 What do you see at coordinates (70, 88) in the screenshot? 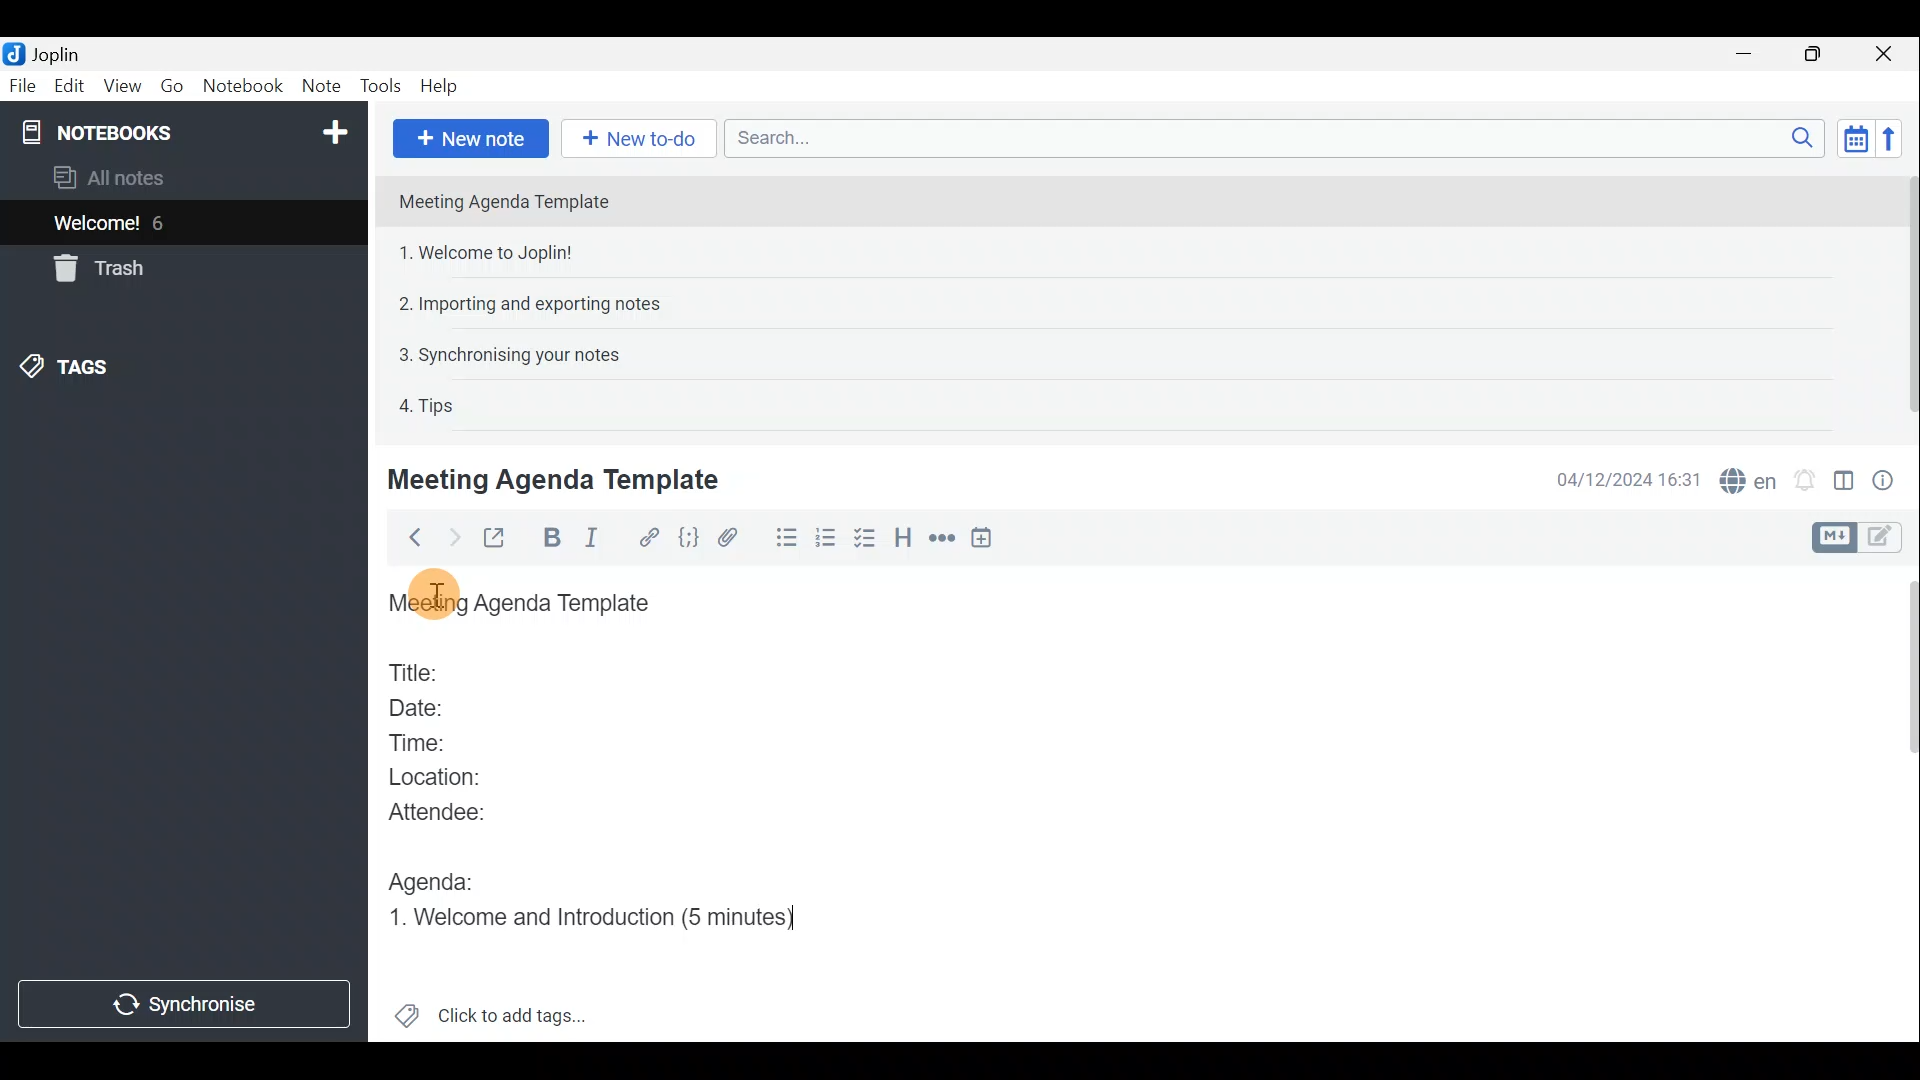
I see `Edit` at bounding box center [70, 88].